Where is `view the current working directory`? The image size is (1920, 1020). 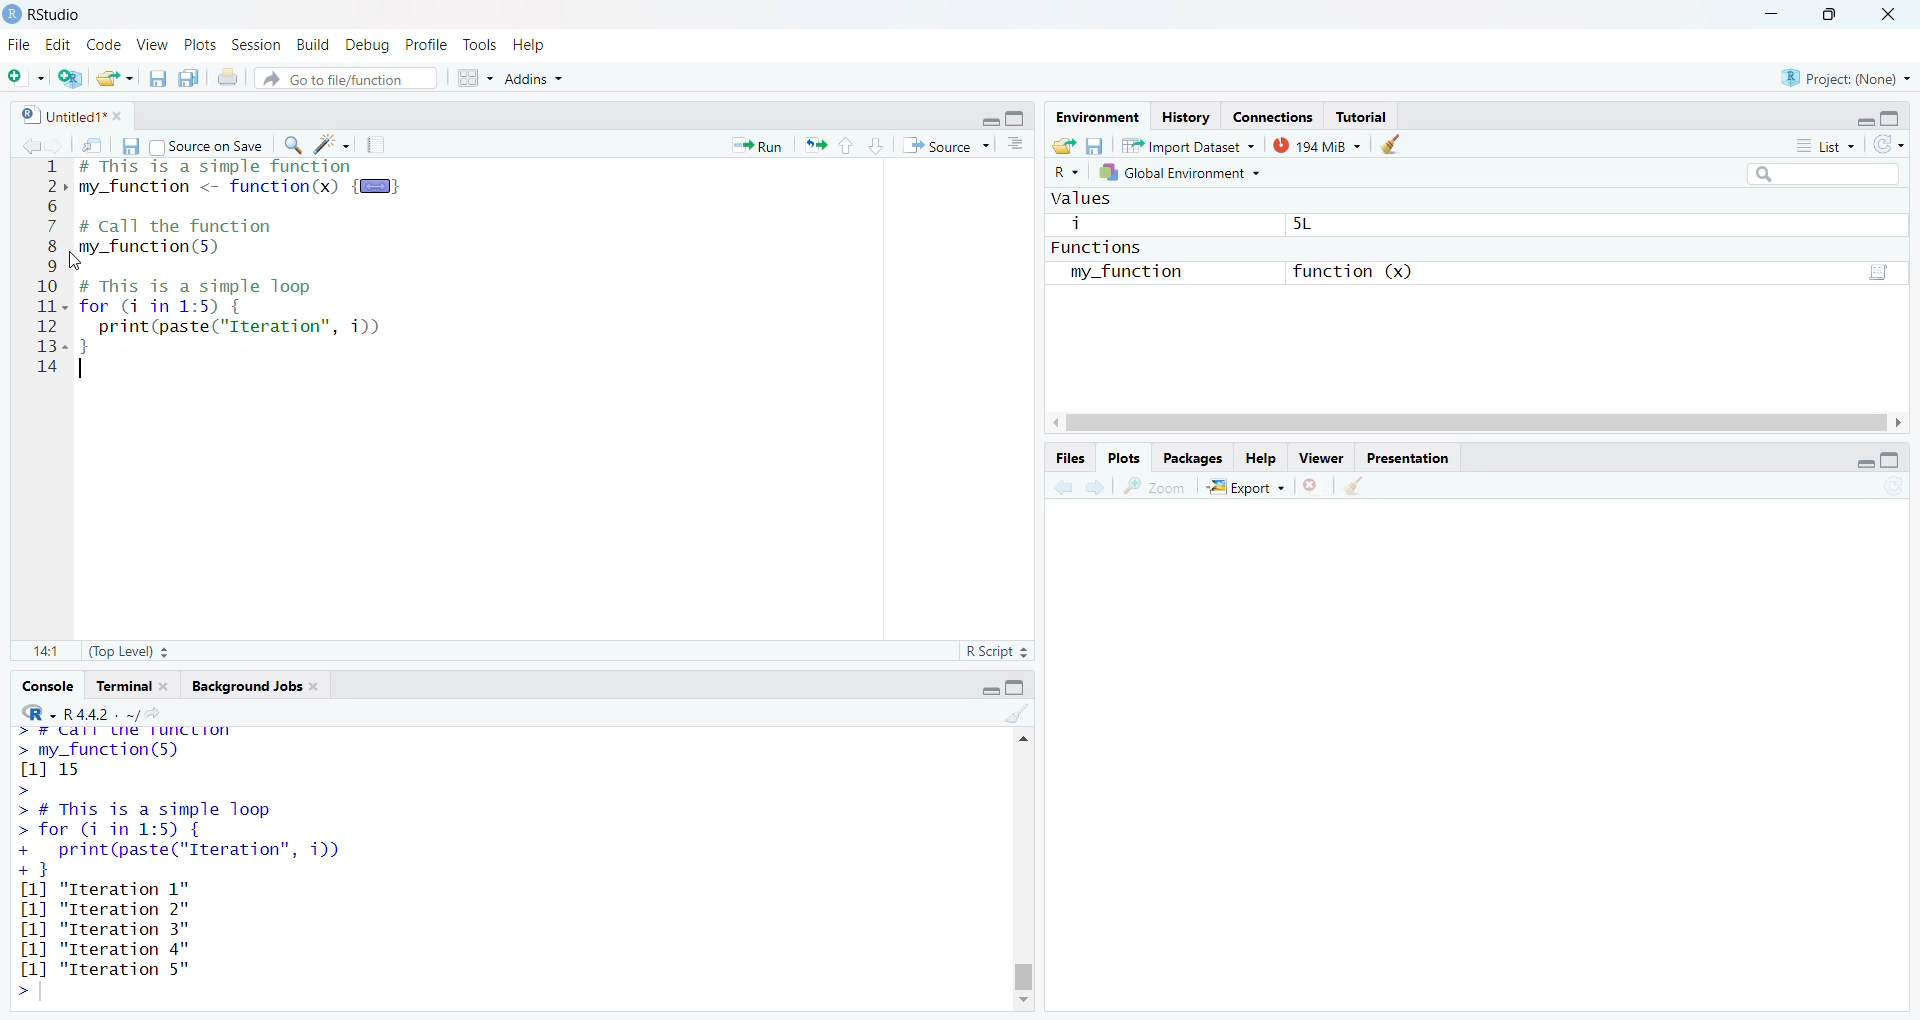 view the current working directory is located at coordinates (162, 713).